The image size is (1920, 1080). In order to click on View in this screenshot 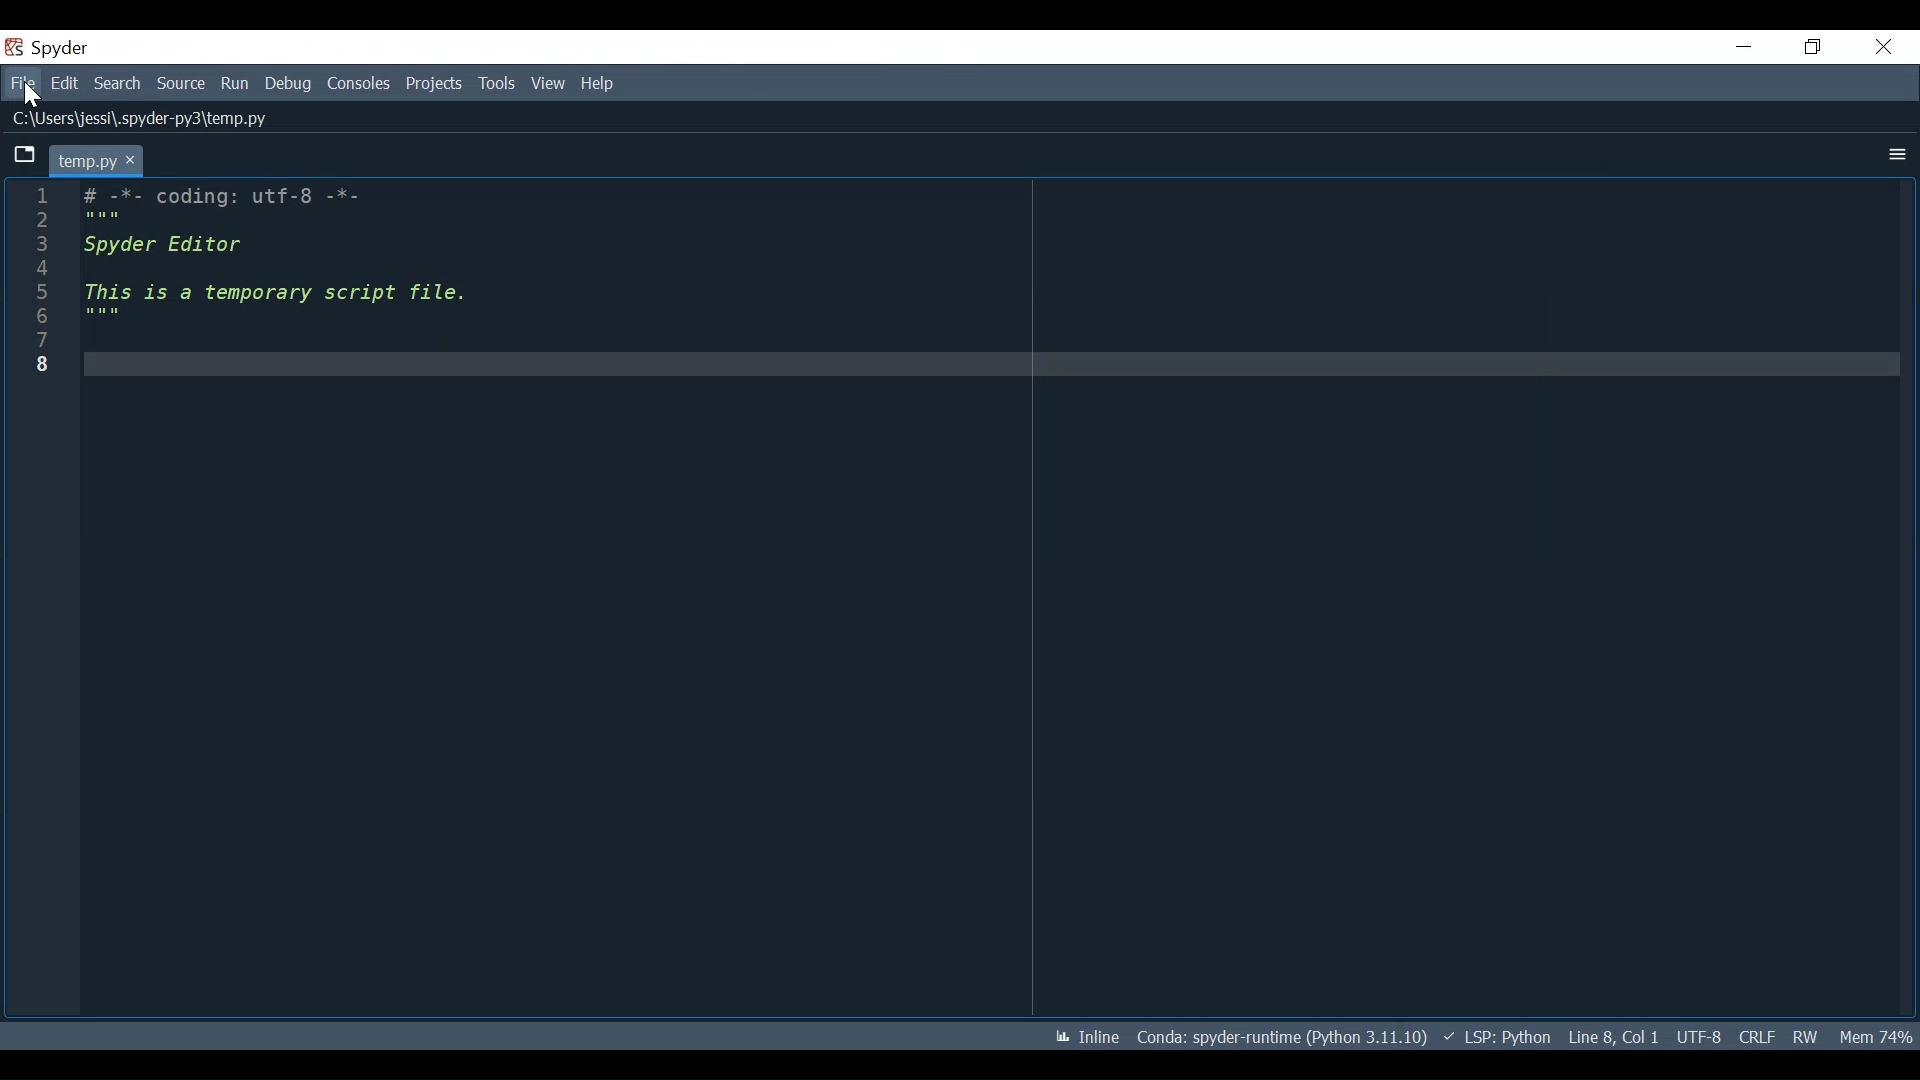, I will do `click(553, 83)`.